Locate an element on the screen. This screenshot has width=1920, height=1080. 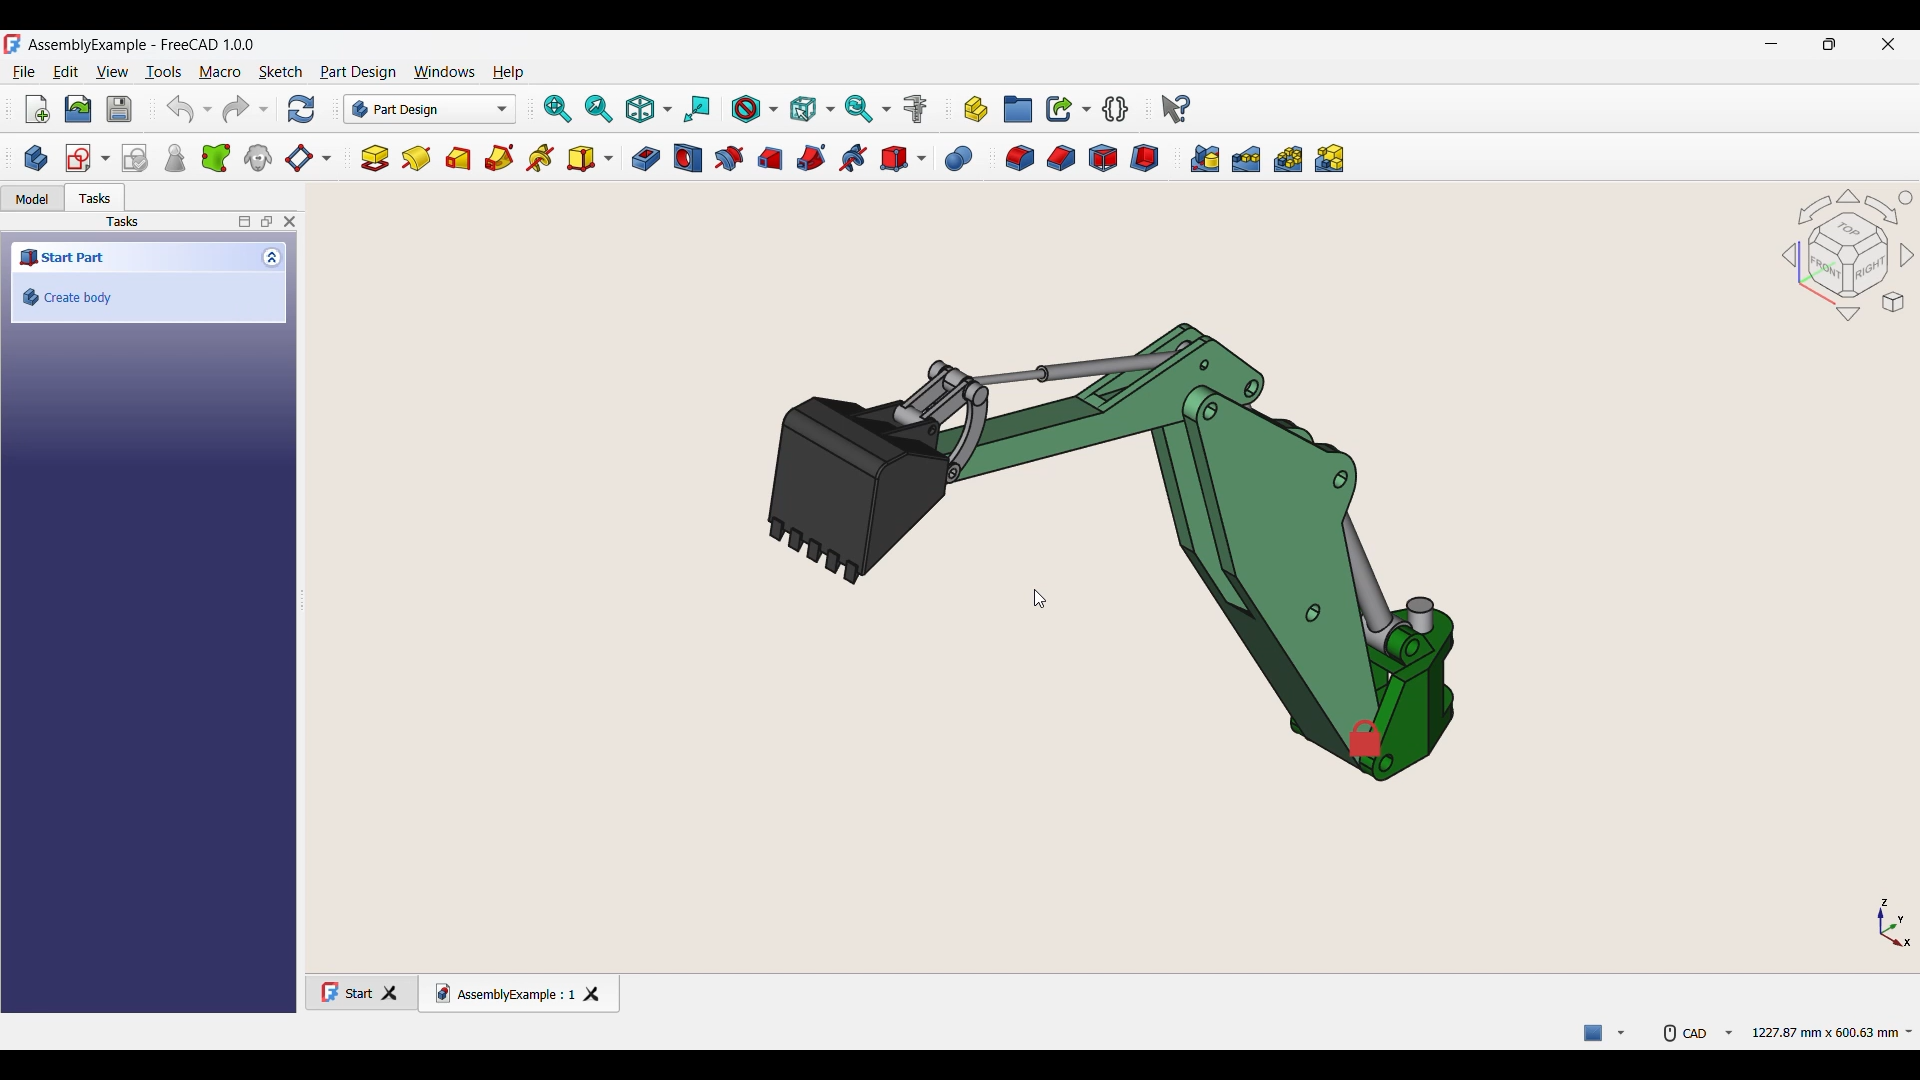
Revolution is located at coordinates (415, 159).